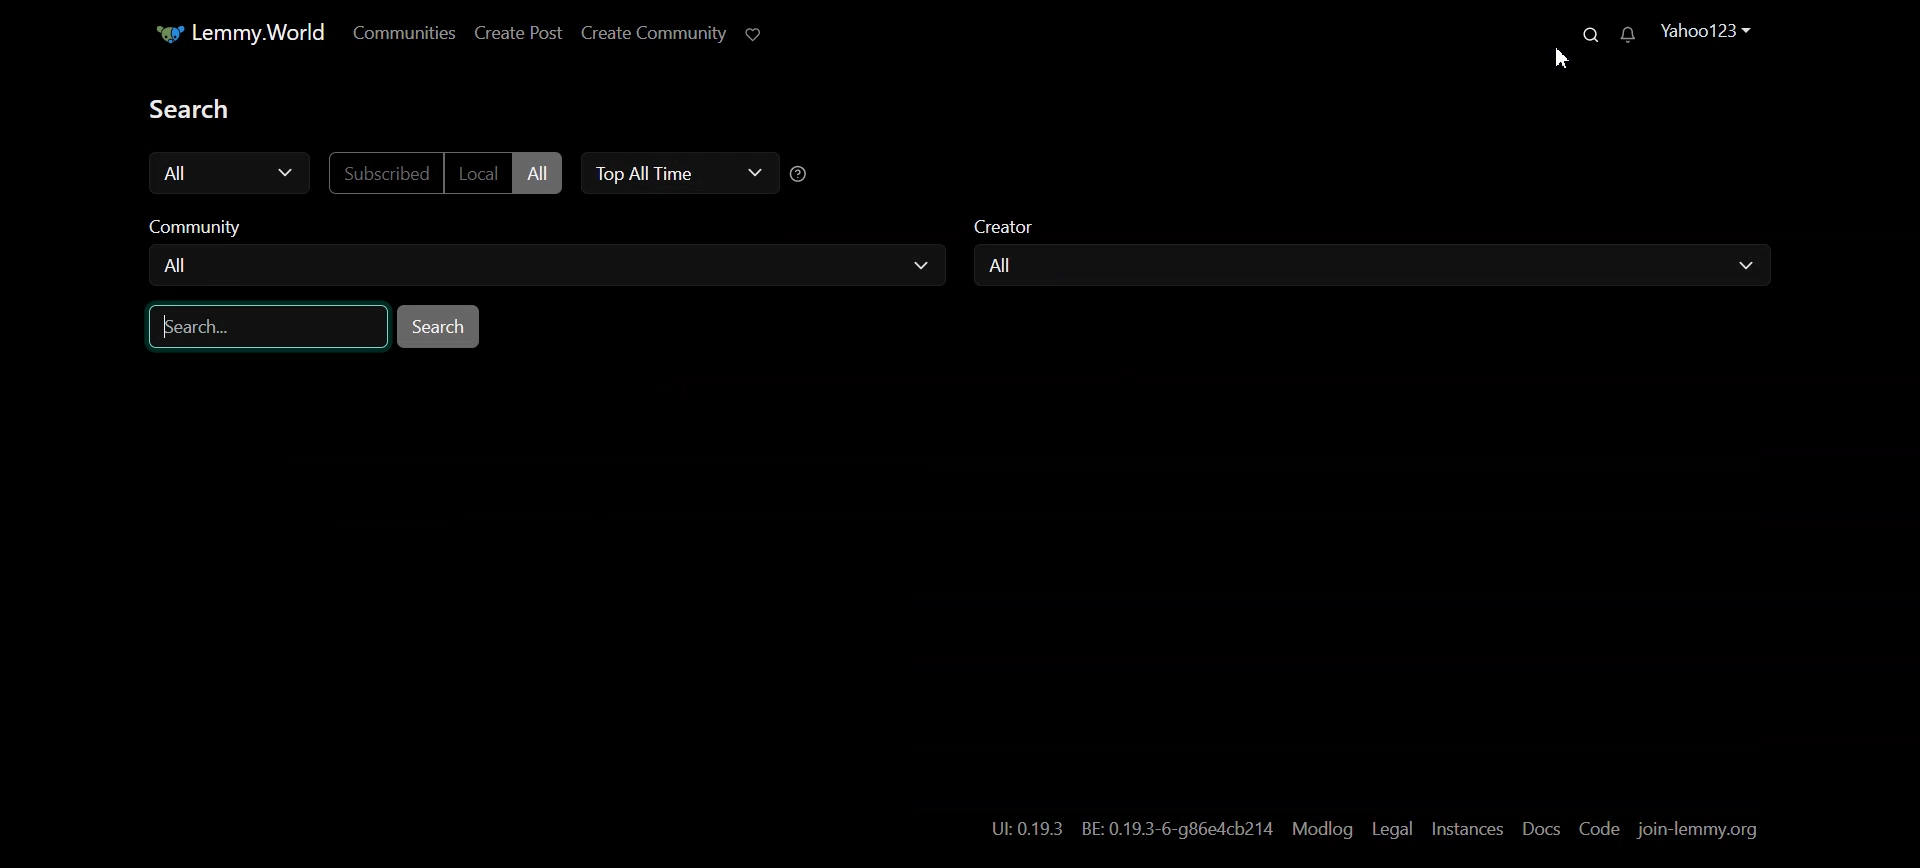 The height and width of the screenshot is (868, 1920). What do you see at coordinates (518, 33) in the screenshot?
I see `Create Post` at bounding box center [518, 33].